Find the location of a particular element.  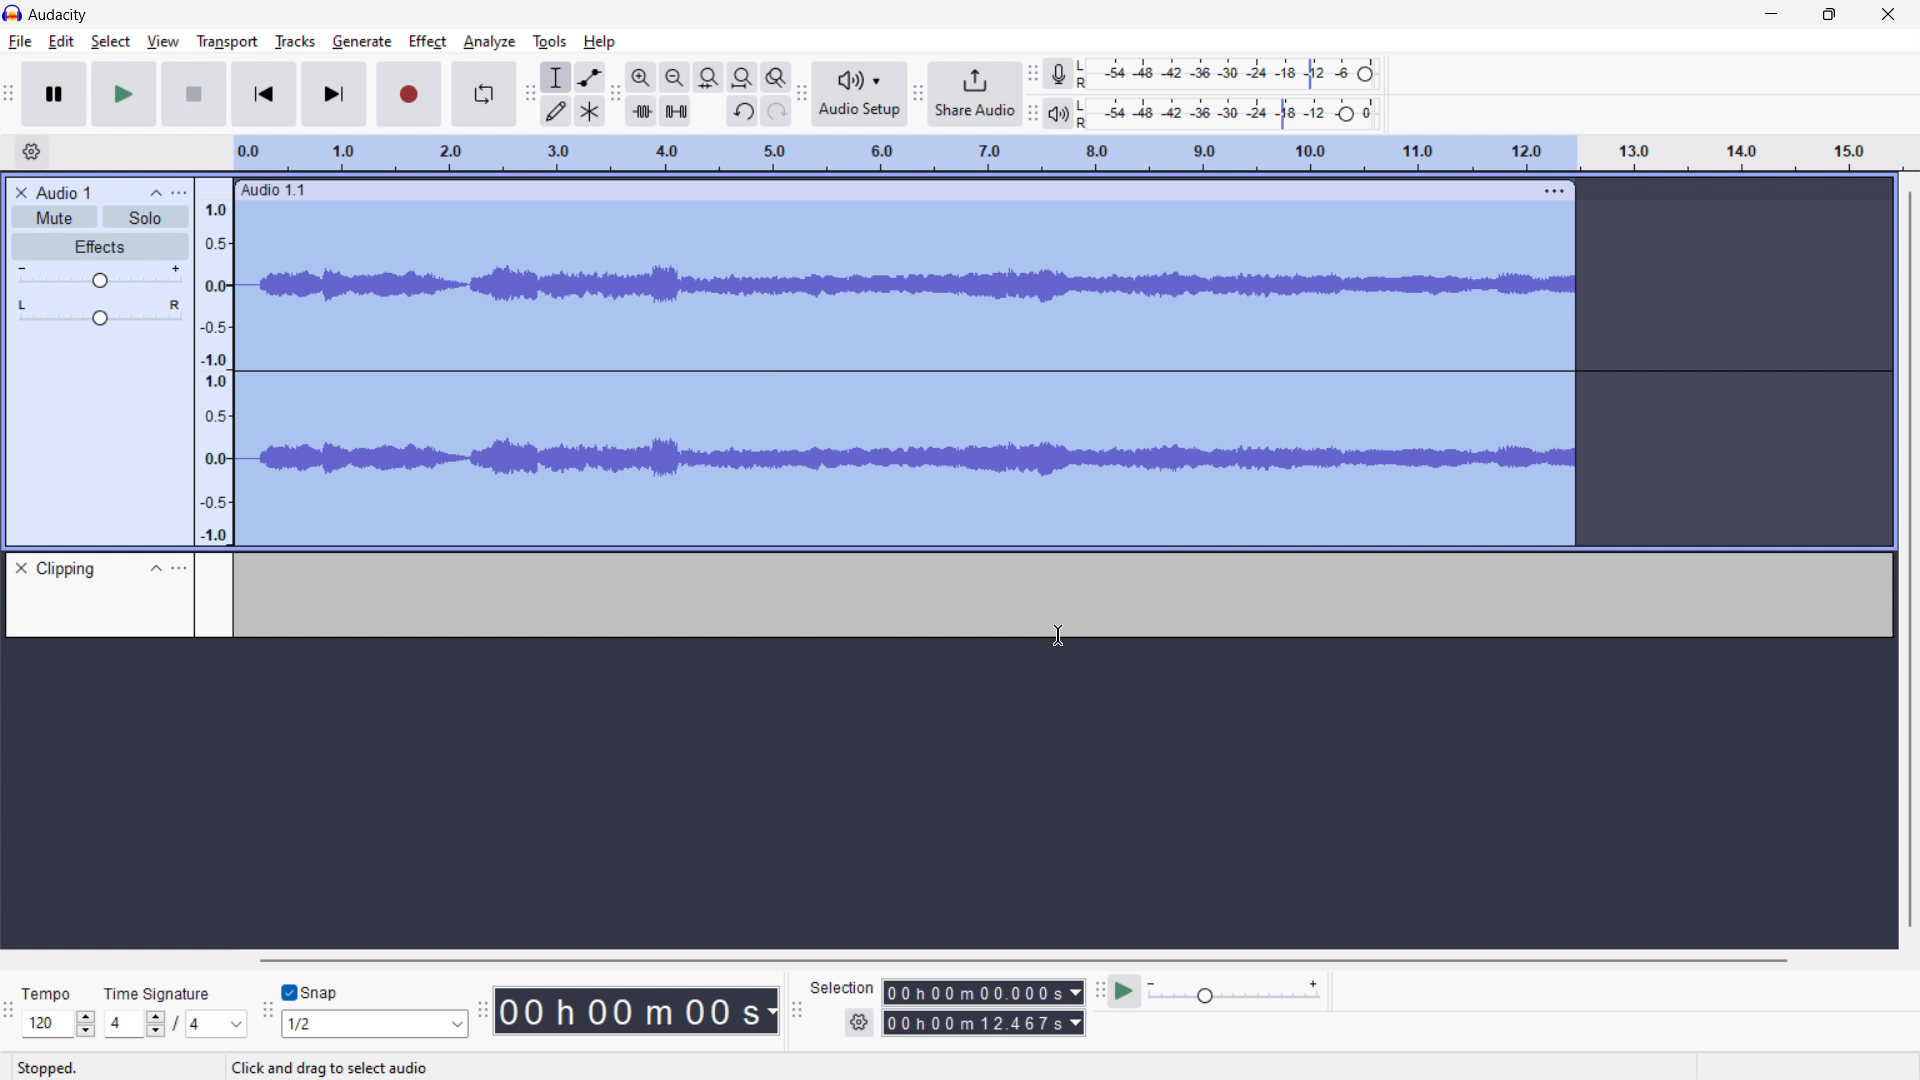

maximize is located at coordinates (1829, 14).